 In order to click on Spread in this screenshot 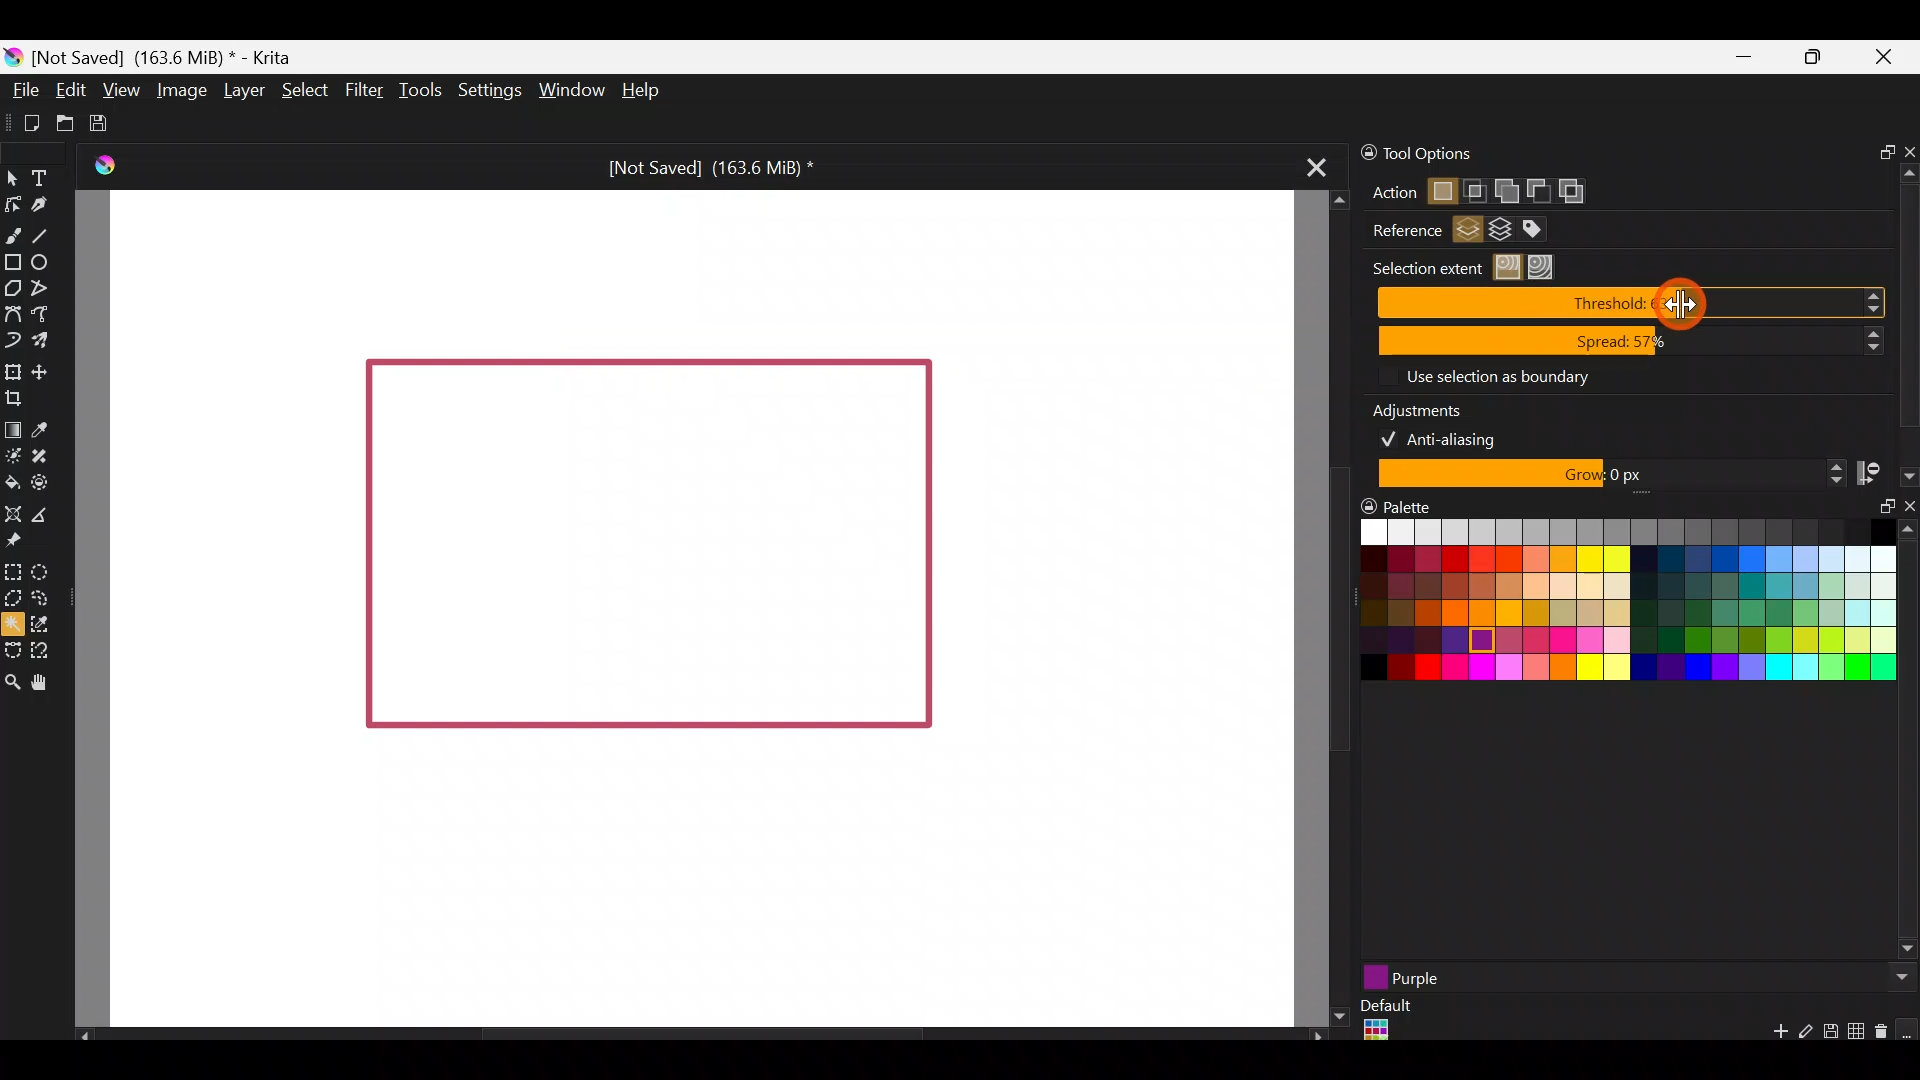, I will do `click(1631, 342)`.